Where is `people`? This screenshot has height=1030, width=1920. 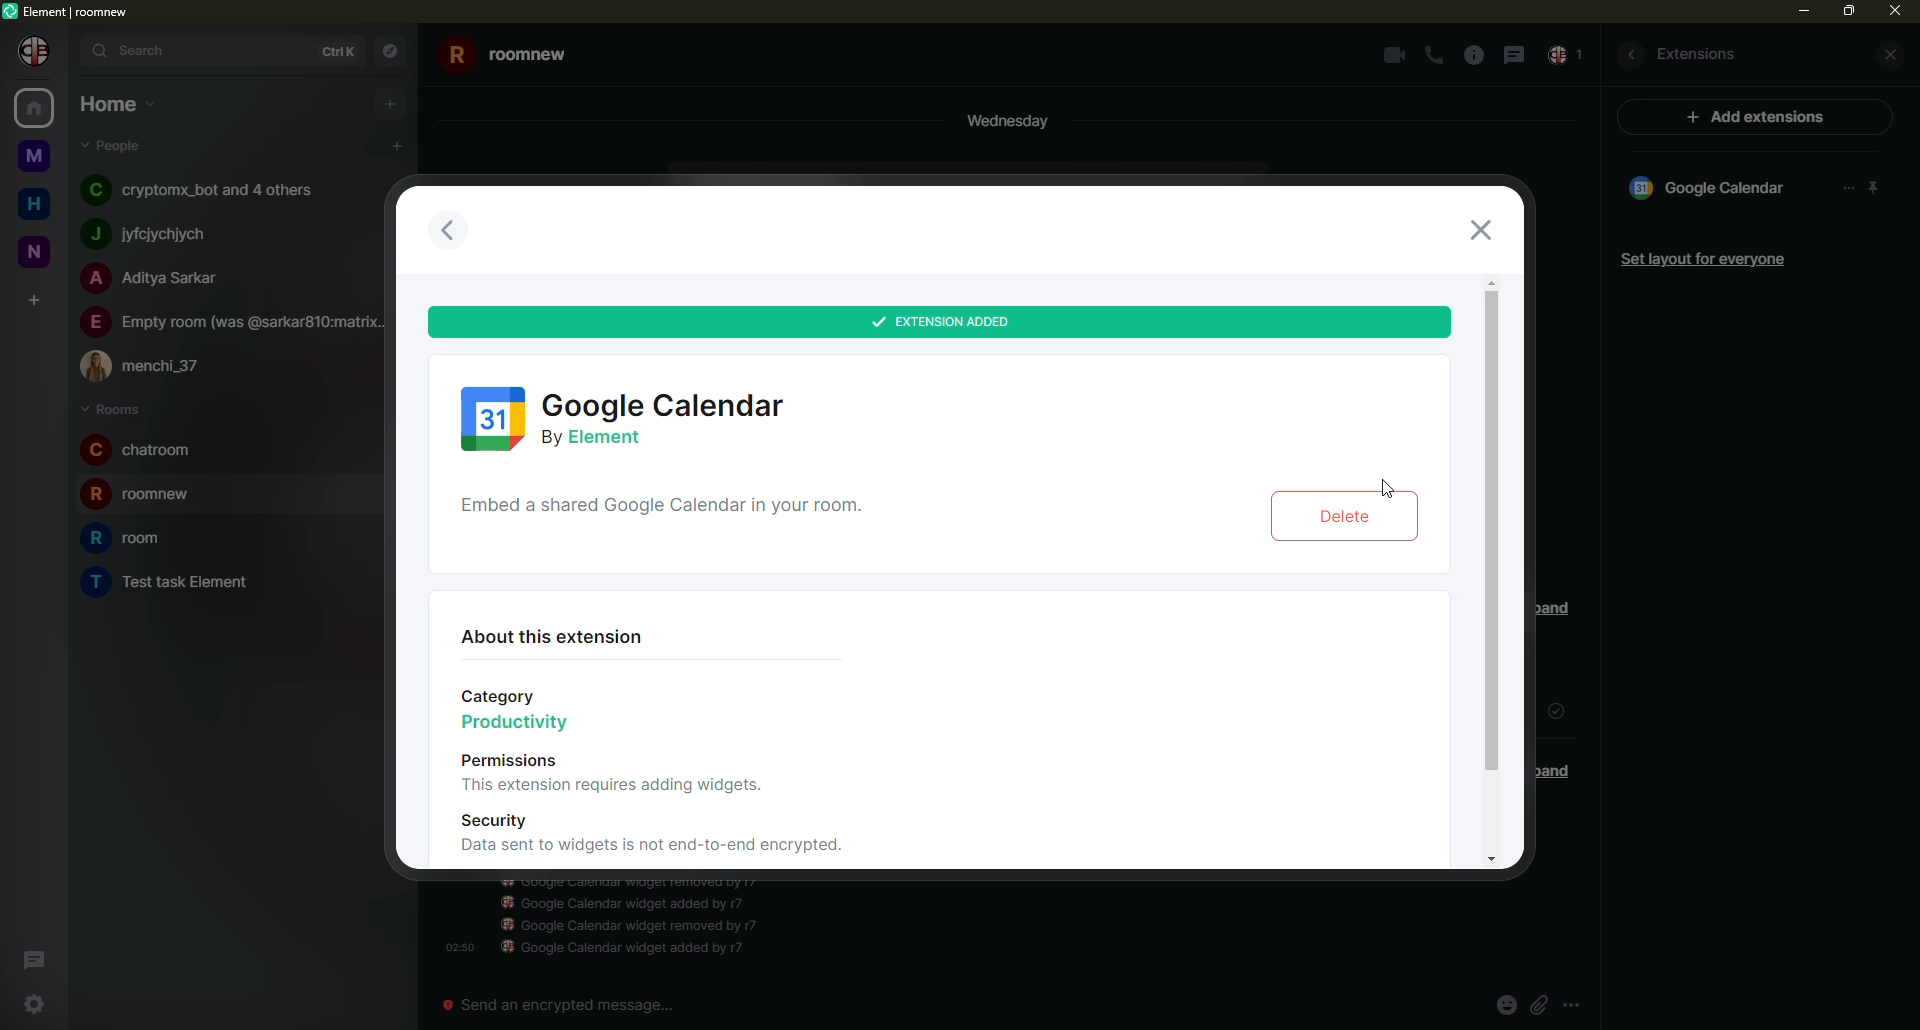
people is located at coordinates (205, 191).